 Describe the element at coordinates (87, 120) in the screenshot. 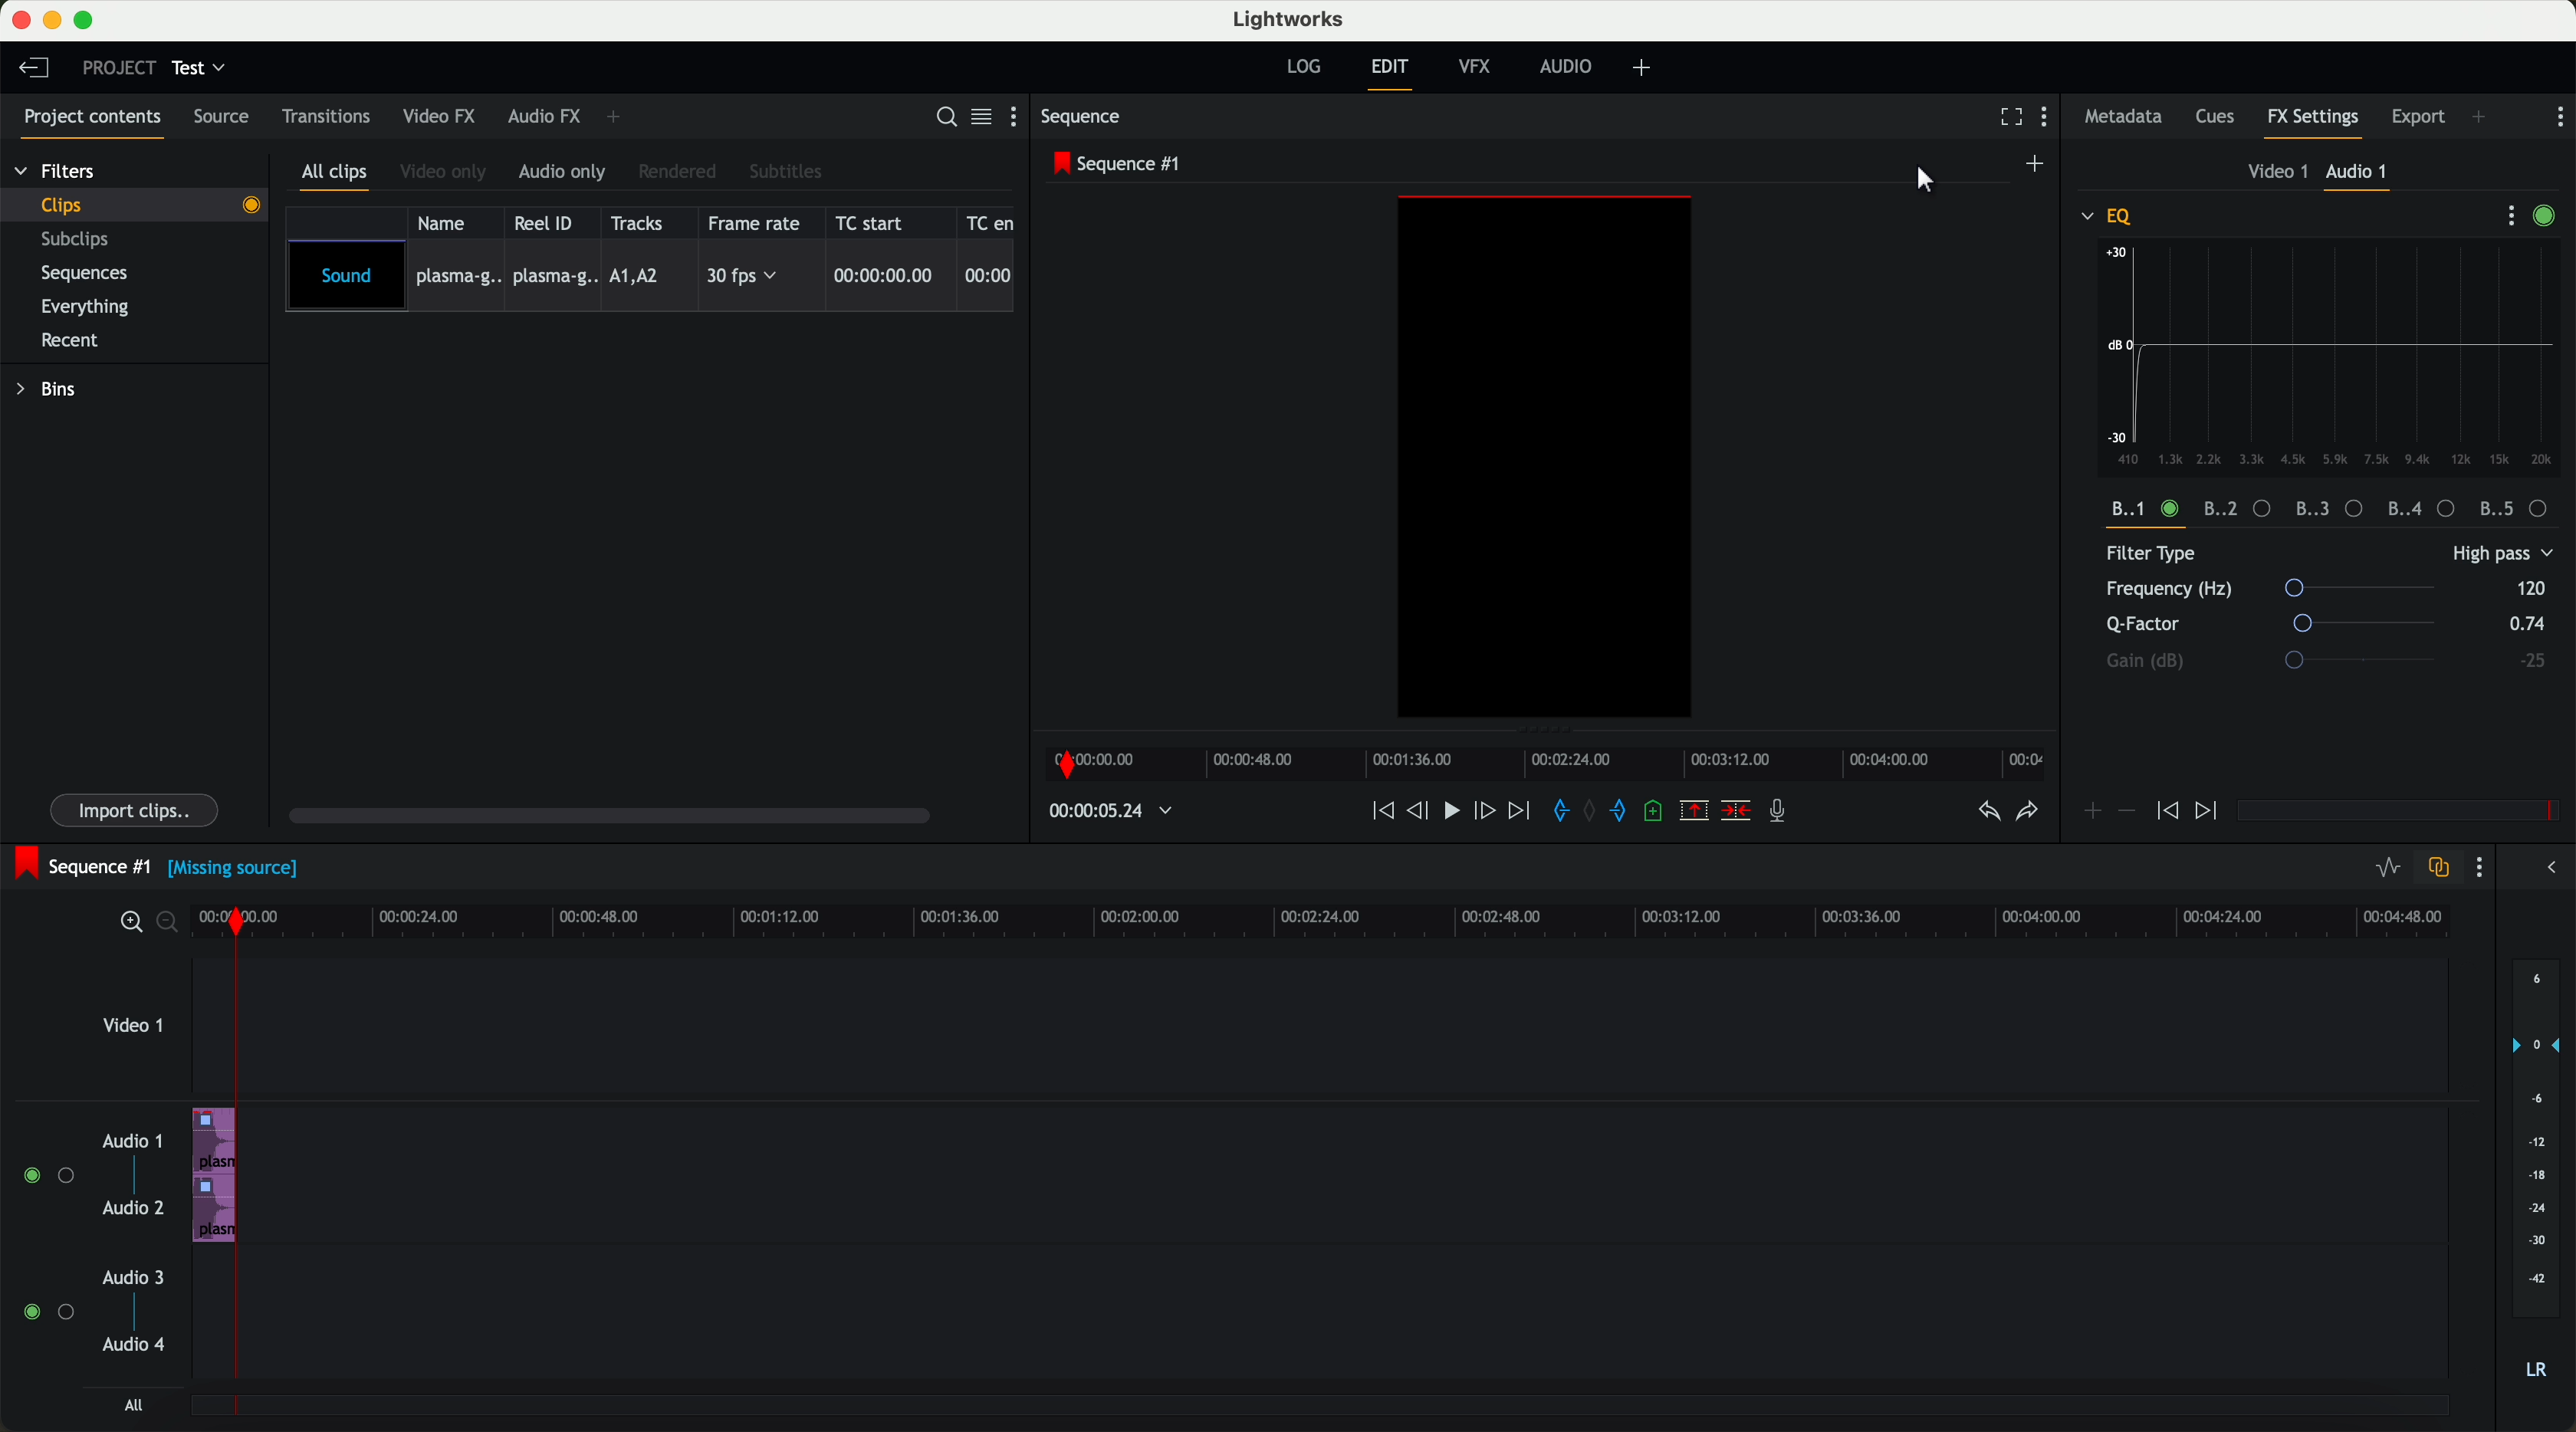

I see `project contents` at that location.